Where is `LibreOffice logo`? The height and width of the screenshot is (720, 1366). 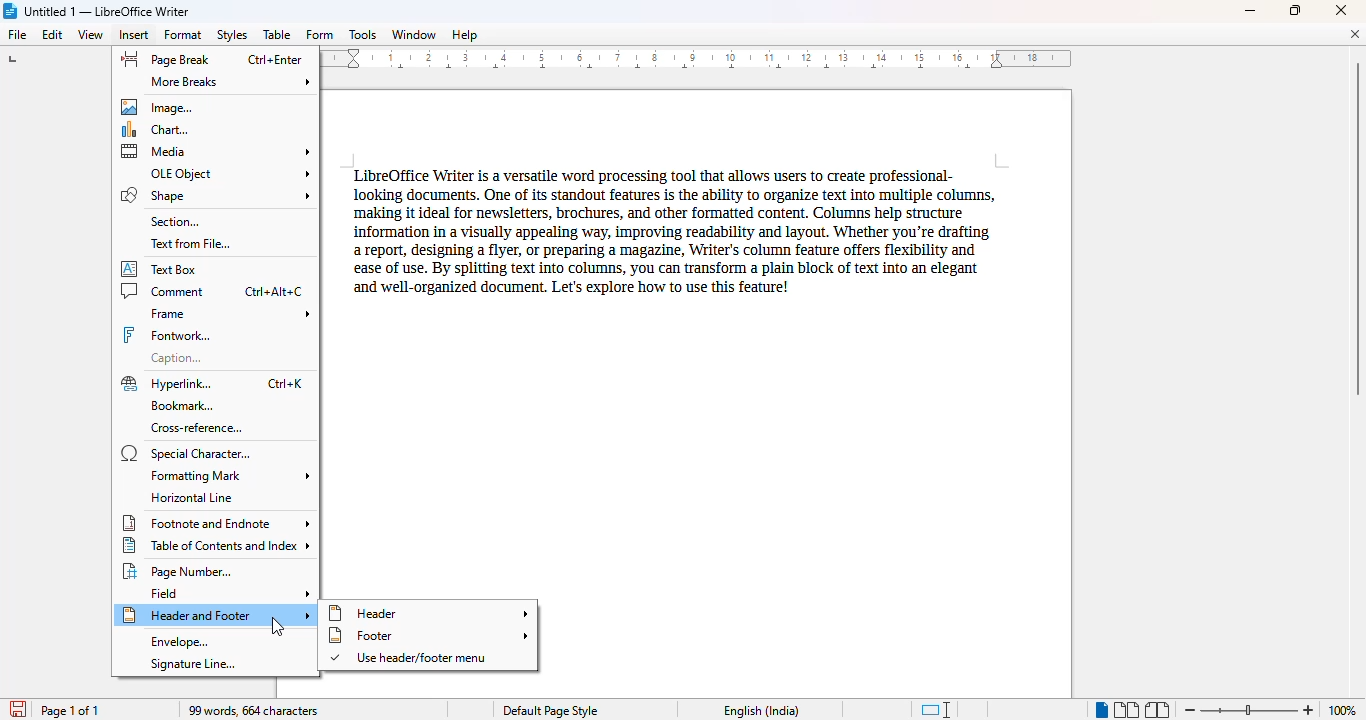
LibreOffice logo is located at coordinates (11, 10).